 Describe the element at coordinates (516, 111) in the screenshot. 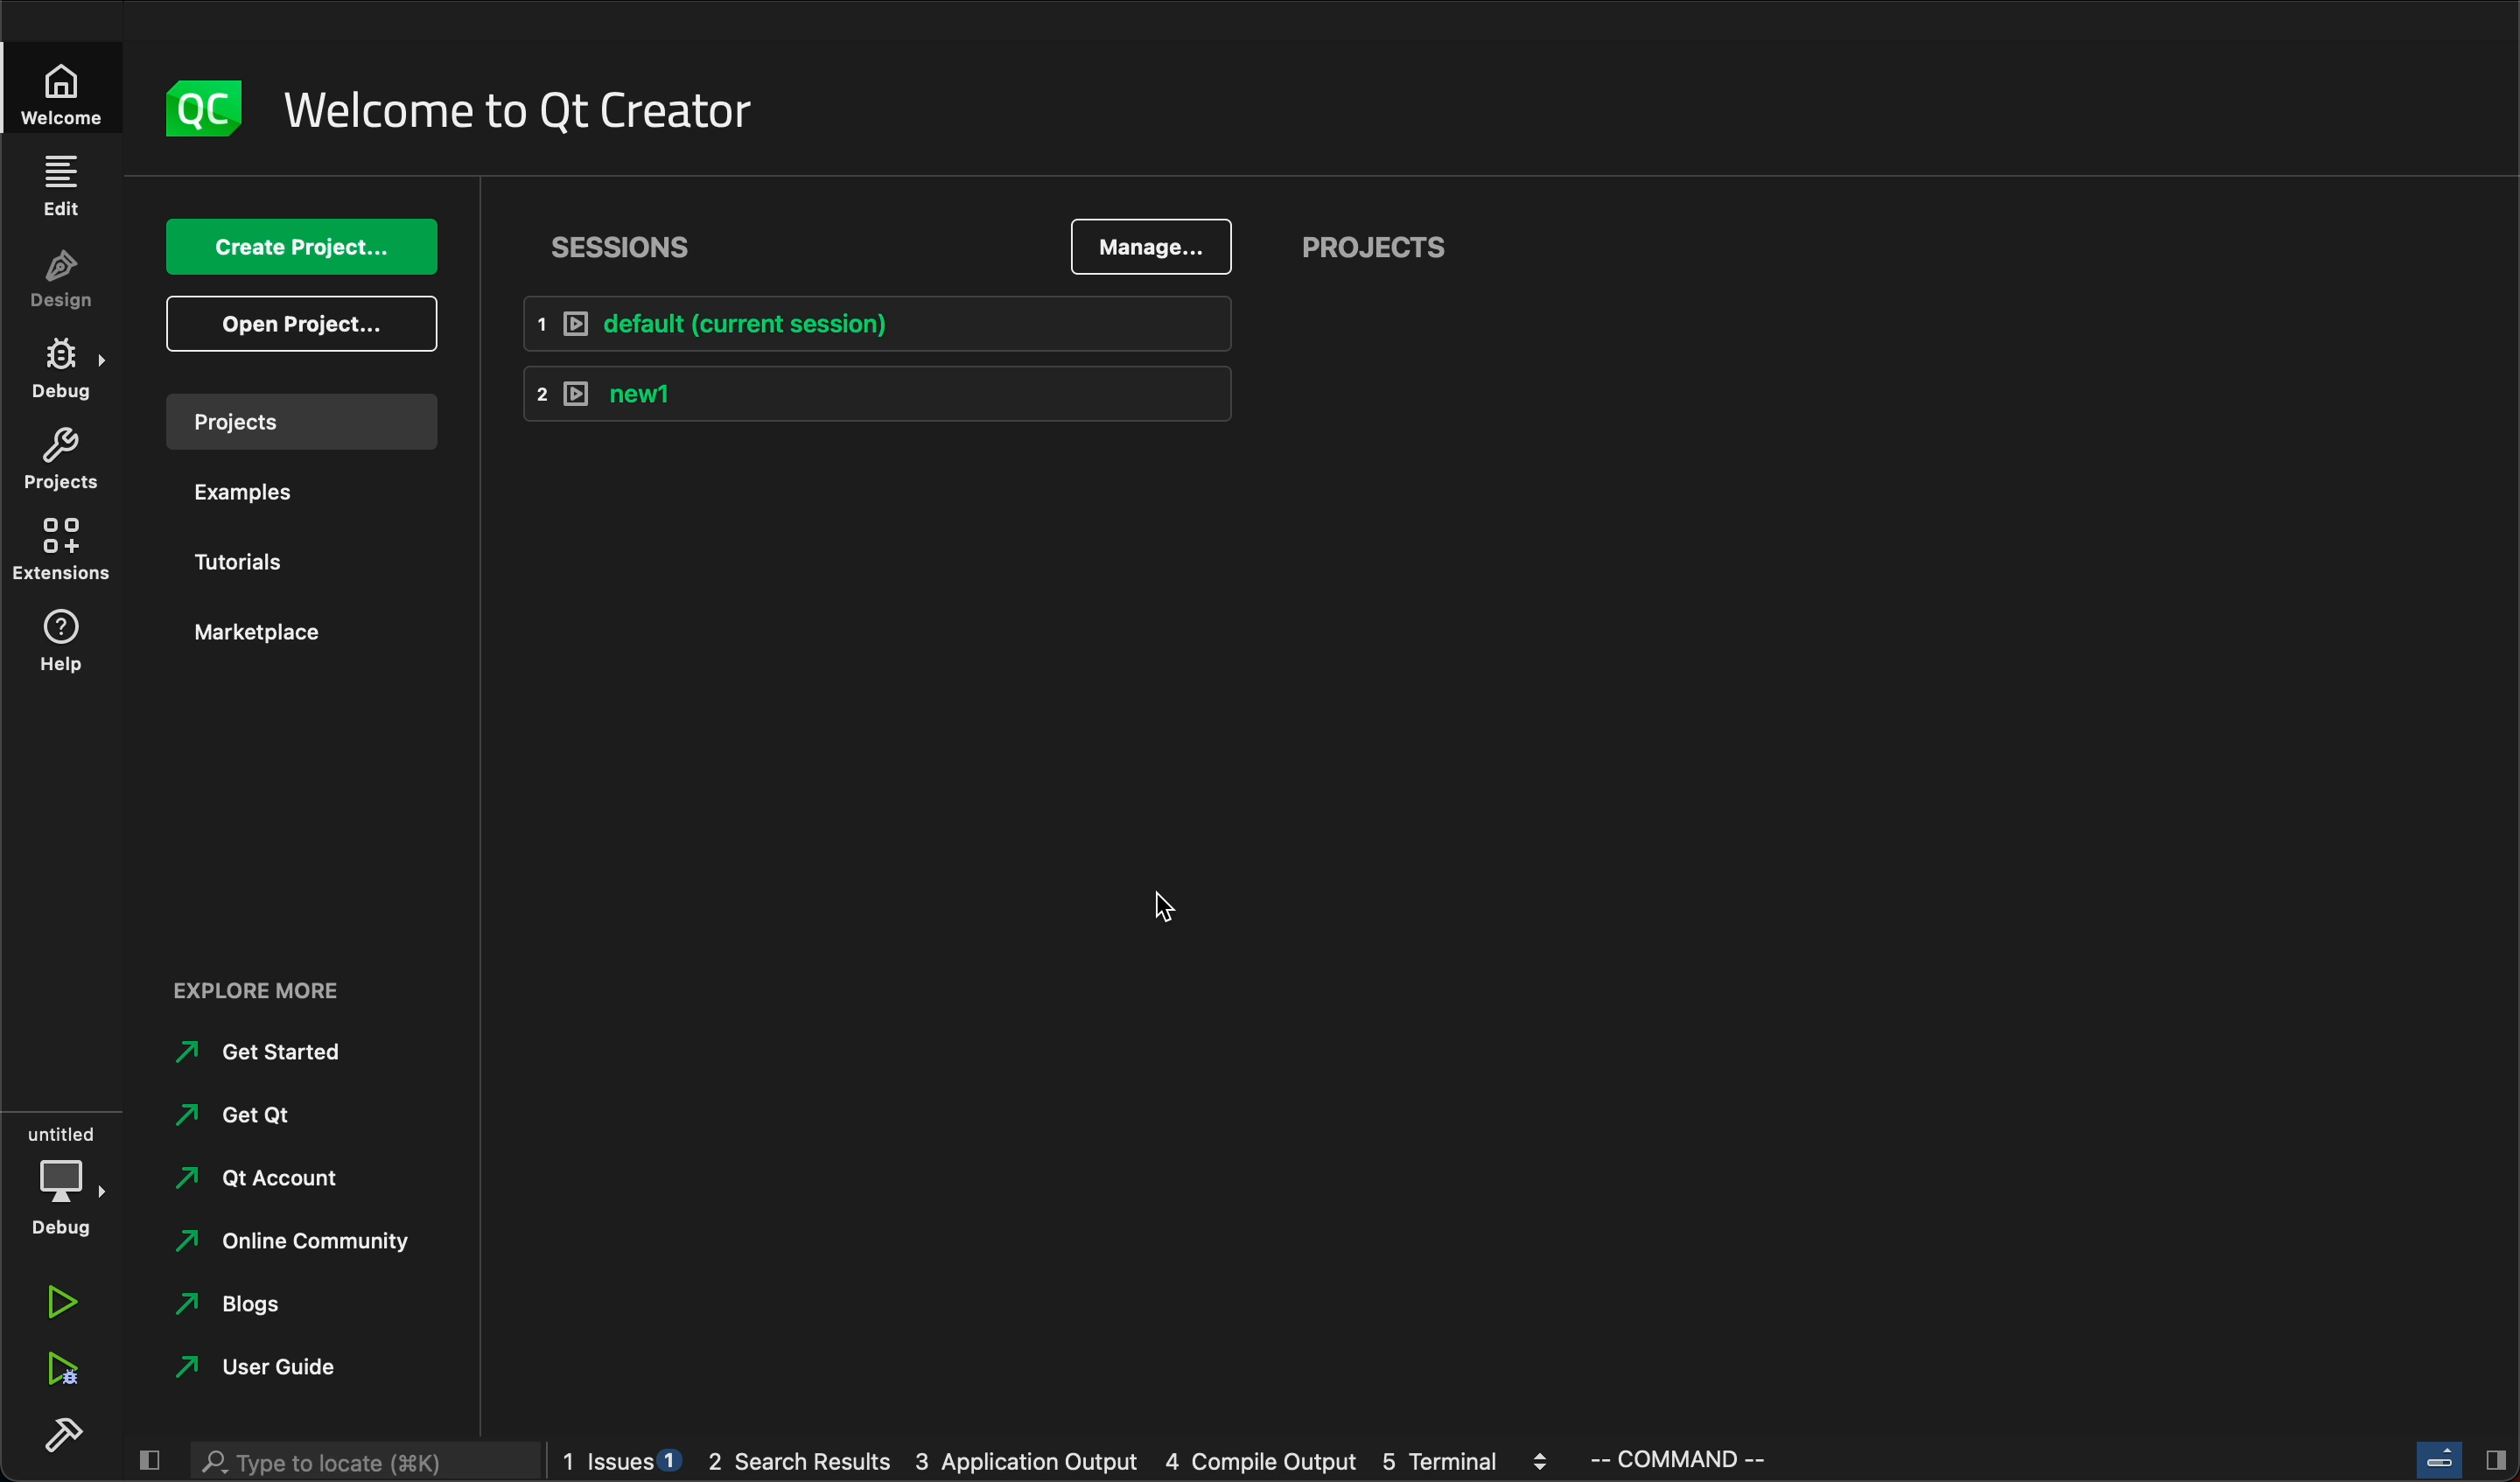

I see `welcome` at that location.